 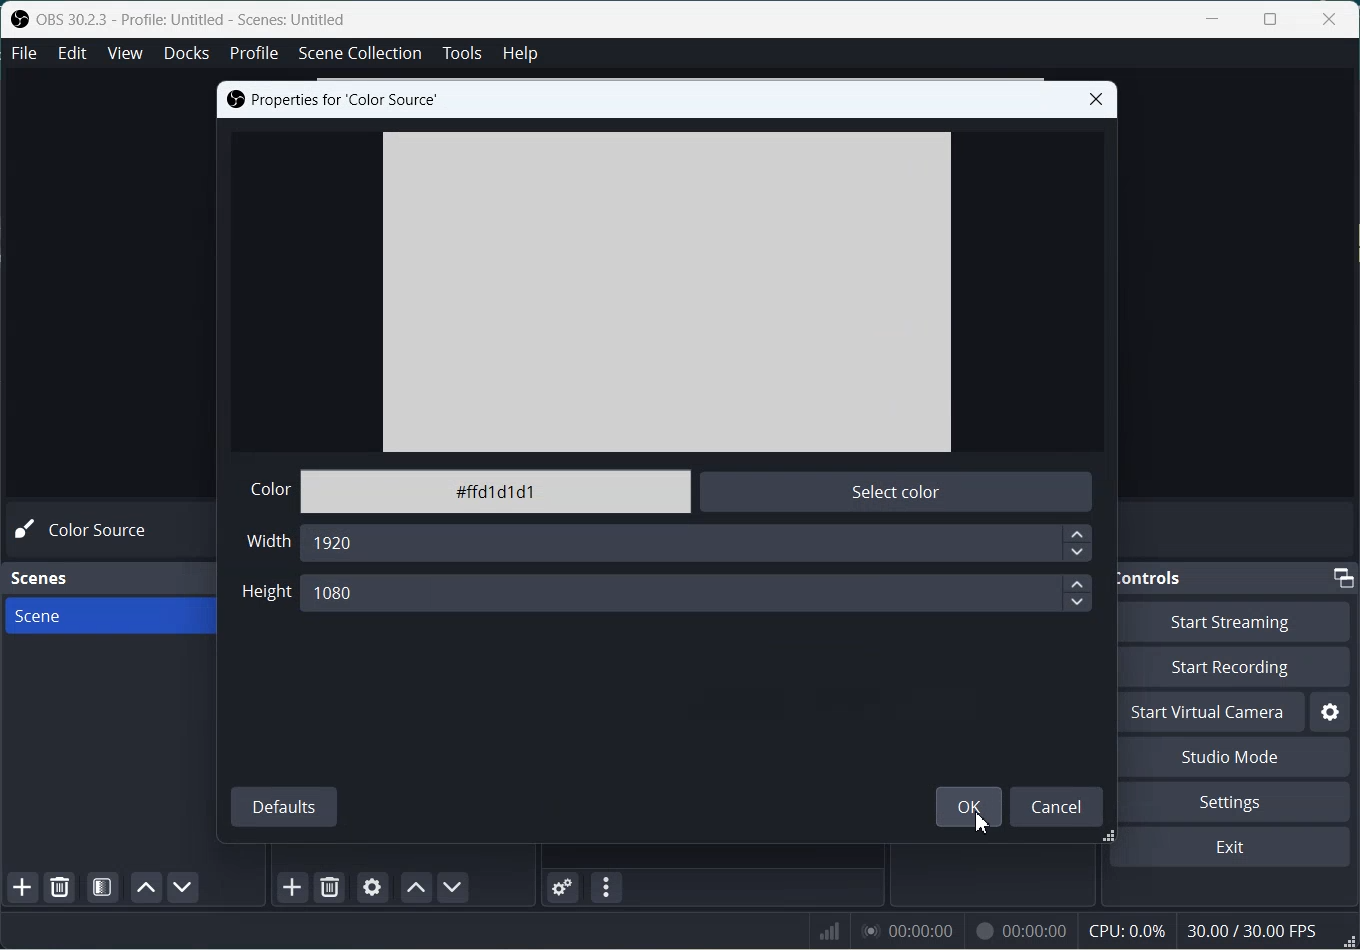 What do you see at coordinates (268, 491) in the screenshot?
I see `Color` at bounding box center [268, 491].